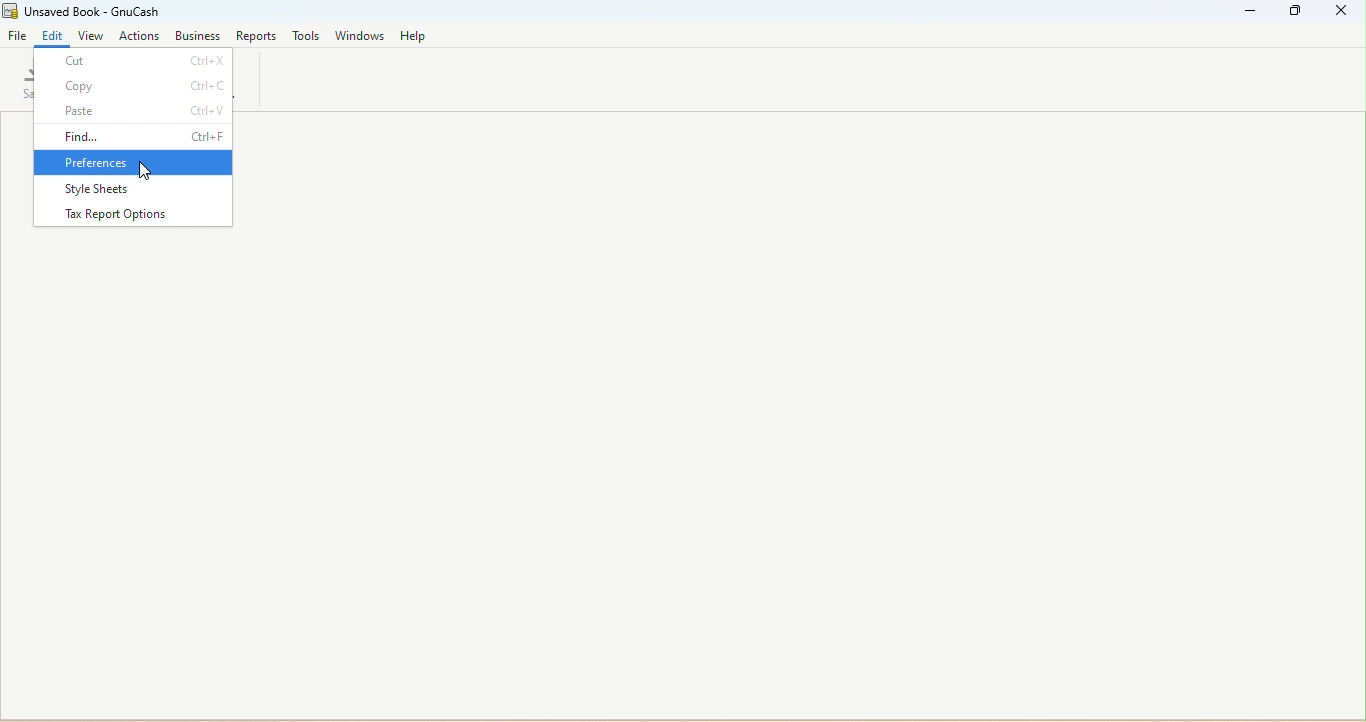 This screenshot has height=722, width=1366. I want to click on Tax report options, so click(132, 218).